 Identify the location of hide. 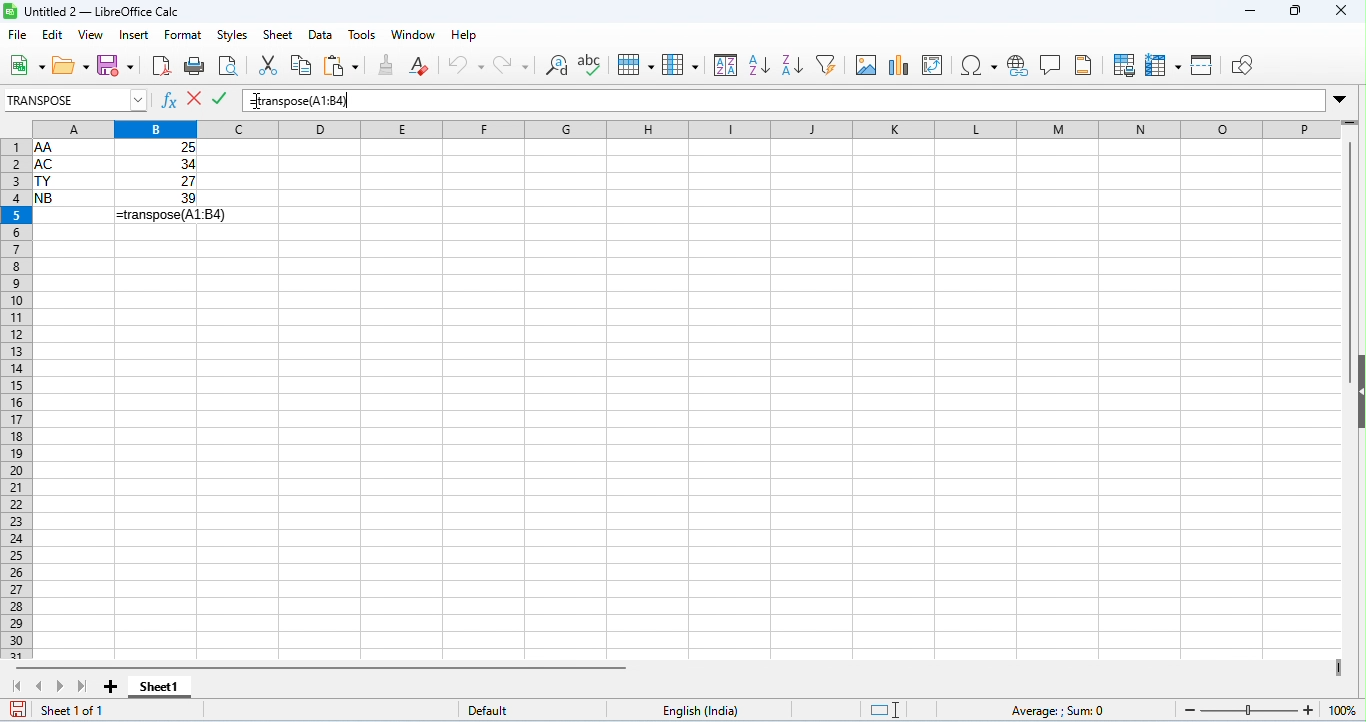
(1357, 390).